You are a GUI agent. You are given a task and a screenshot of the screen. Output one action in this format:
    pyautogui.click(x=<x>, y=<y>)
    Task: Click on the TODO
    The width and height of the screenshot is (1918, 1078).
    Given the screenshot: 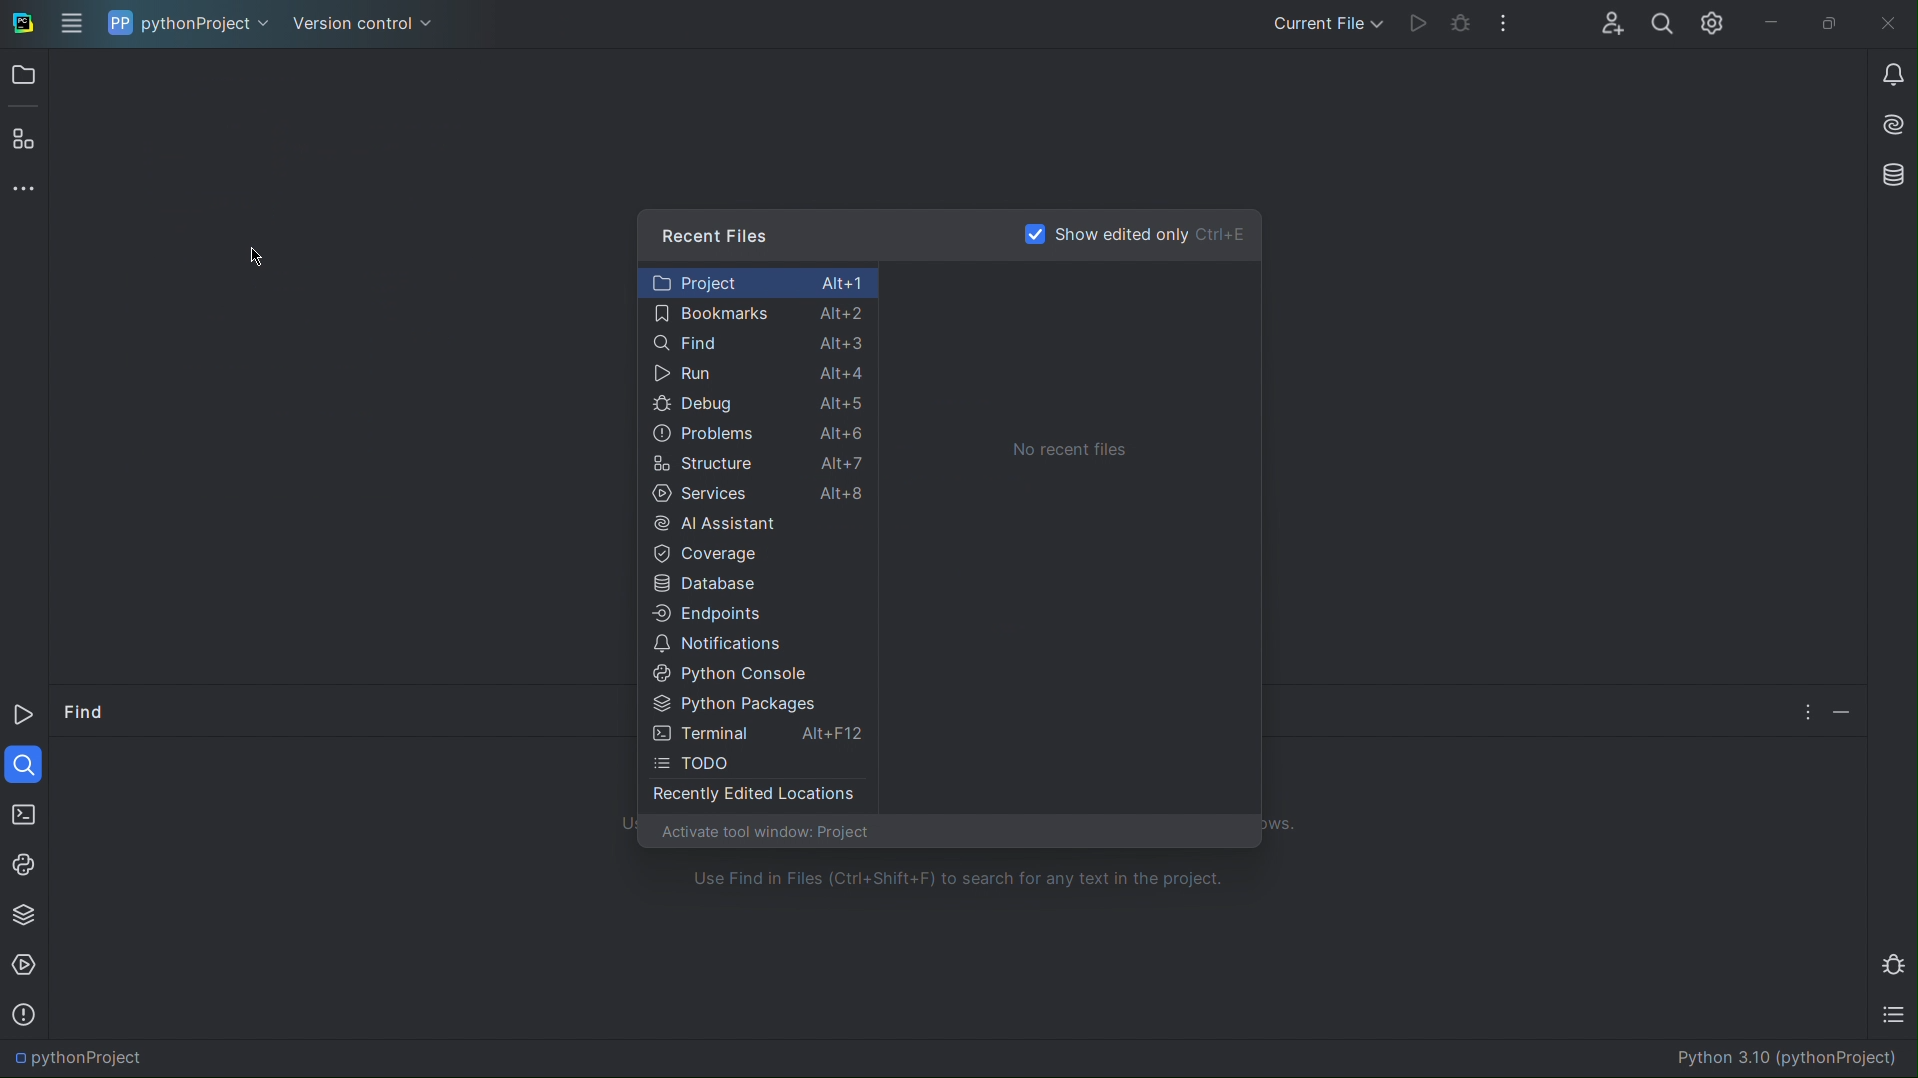 What is the action you would take?
    pyautogui.click(x=758, y=763)
    